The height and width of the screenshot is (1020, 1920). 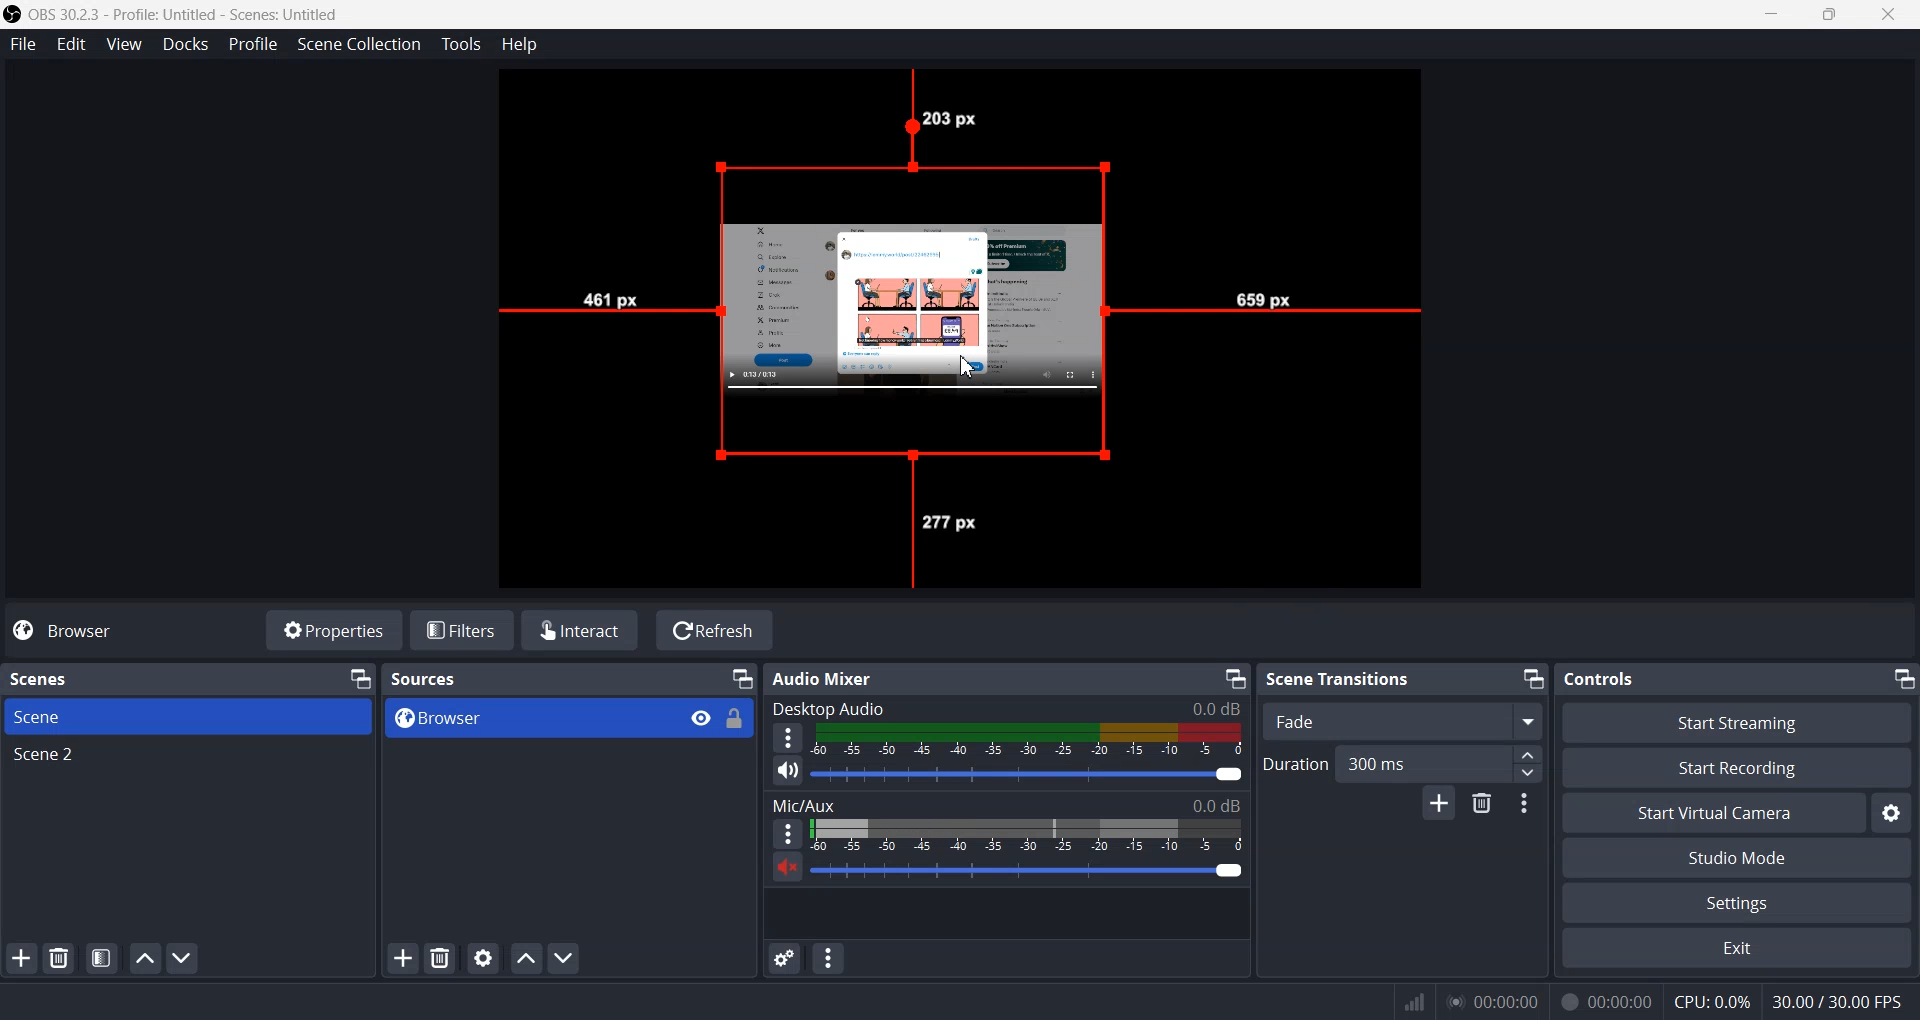 I want to click on Move scene up, so click(x=144, y=959).